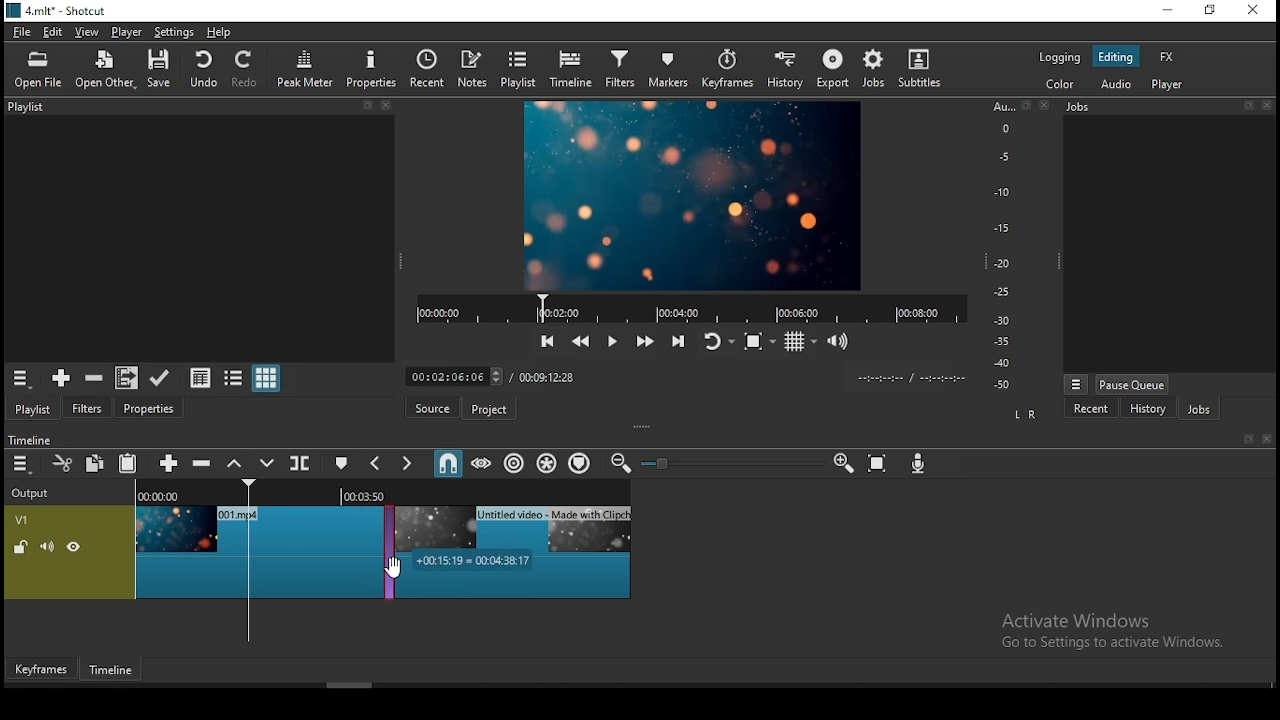  I want to click on close, so click(1267, 439).